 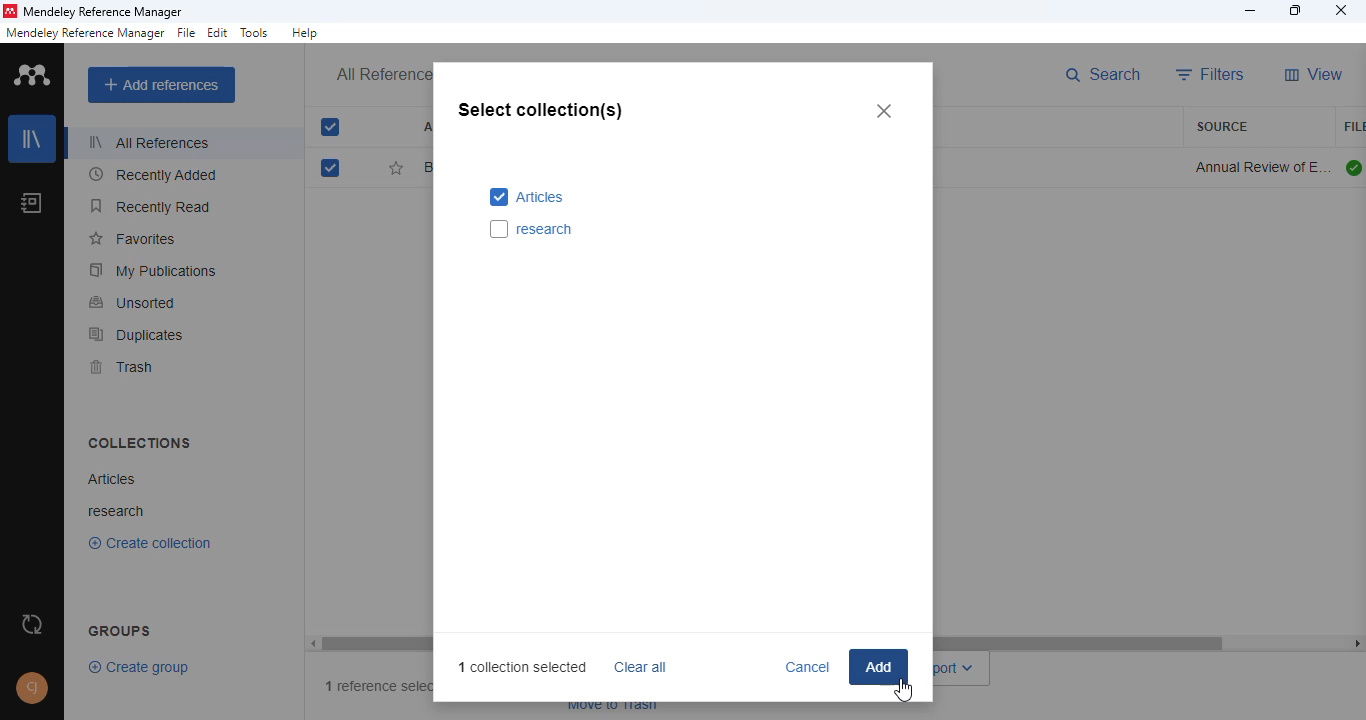 What do you see at coordinates (498, 196) in the screenshot?
I see `select` at bounding box center [498, 196].